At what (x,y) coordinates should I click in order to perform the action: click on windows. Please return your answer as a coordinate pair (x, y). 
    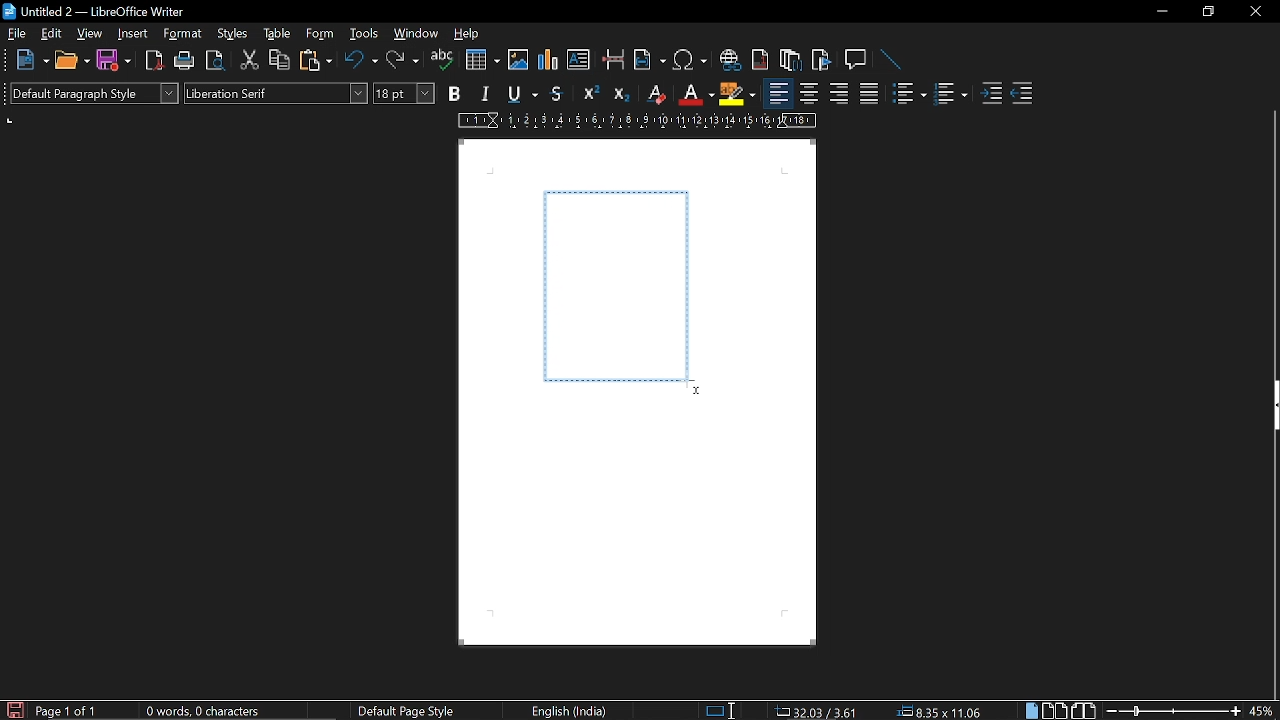
    Looking at the image, I should click on (416, 35).